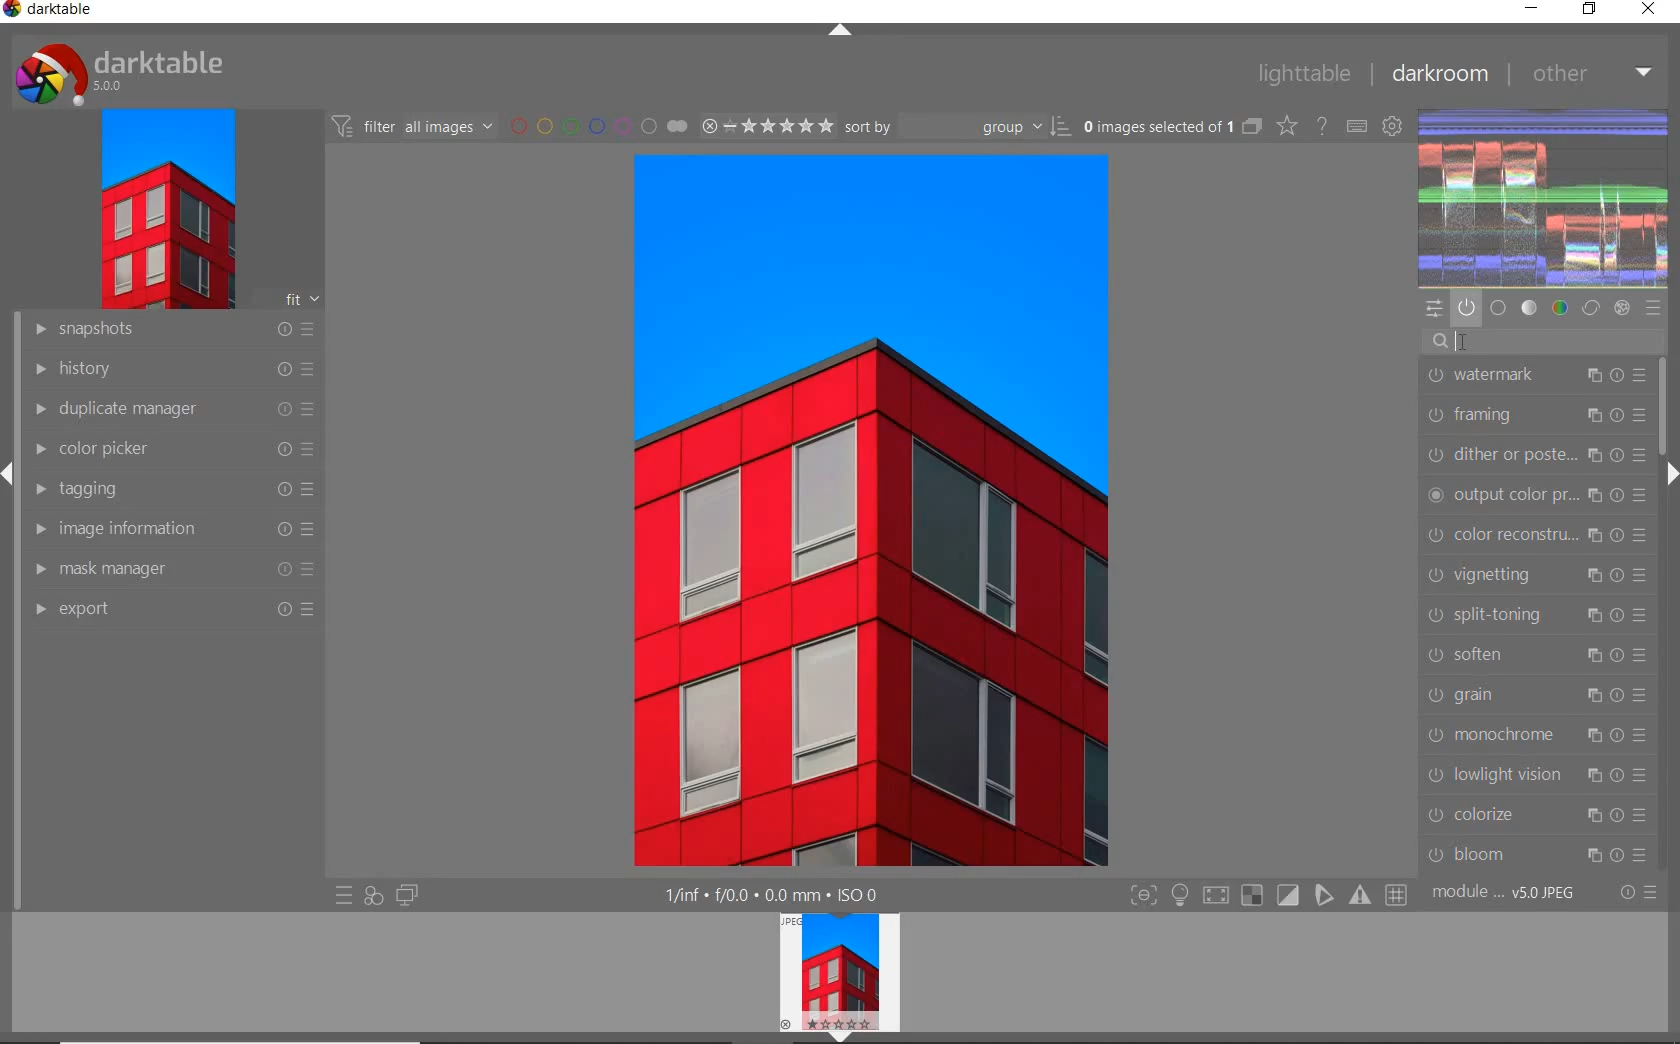 The width and height of the screenshot is (1680, 1044). I want to click on soft proofing, so click(1289, 895).